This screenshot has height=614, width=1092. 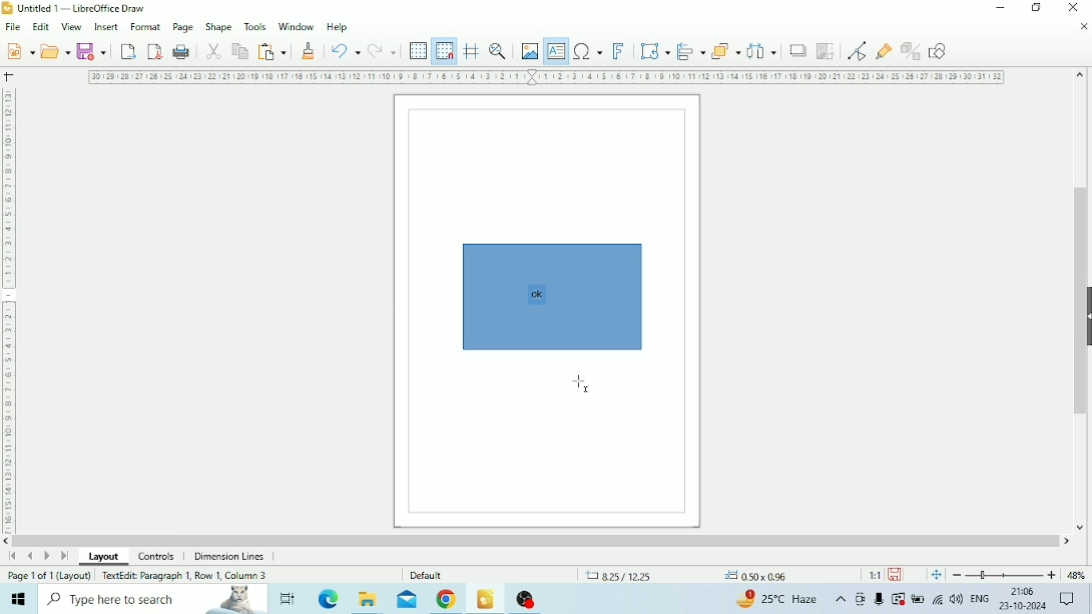 I want to click on Scroll to last page, so click(x=64, y=556).